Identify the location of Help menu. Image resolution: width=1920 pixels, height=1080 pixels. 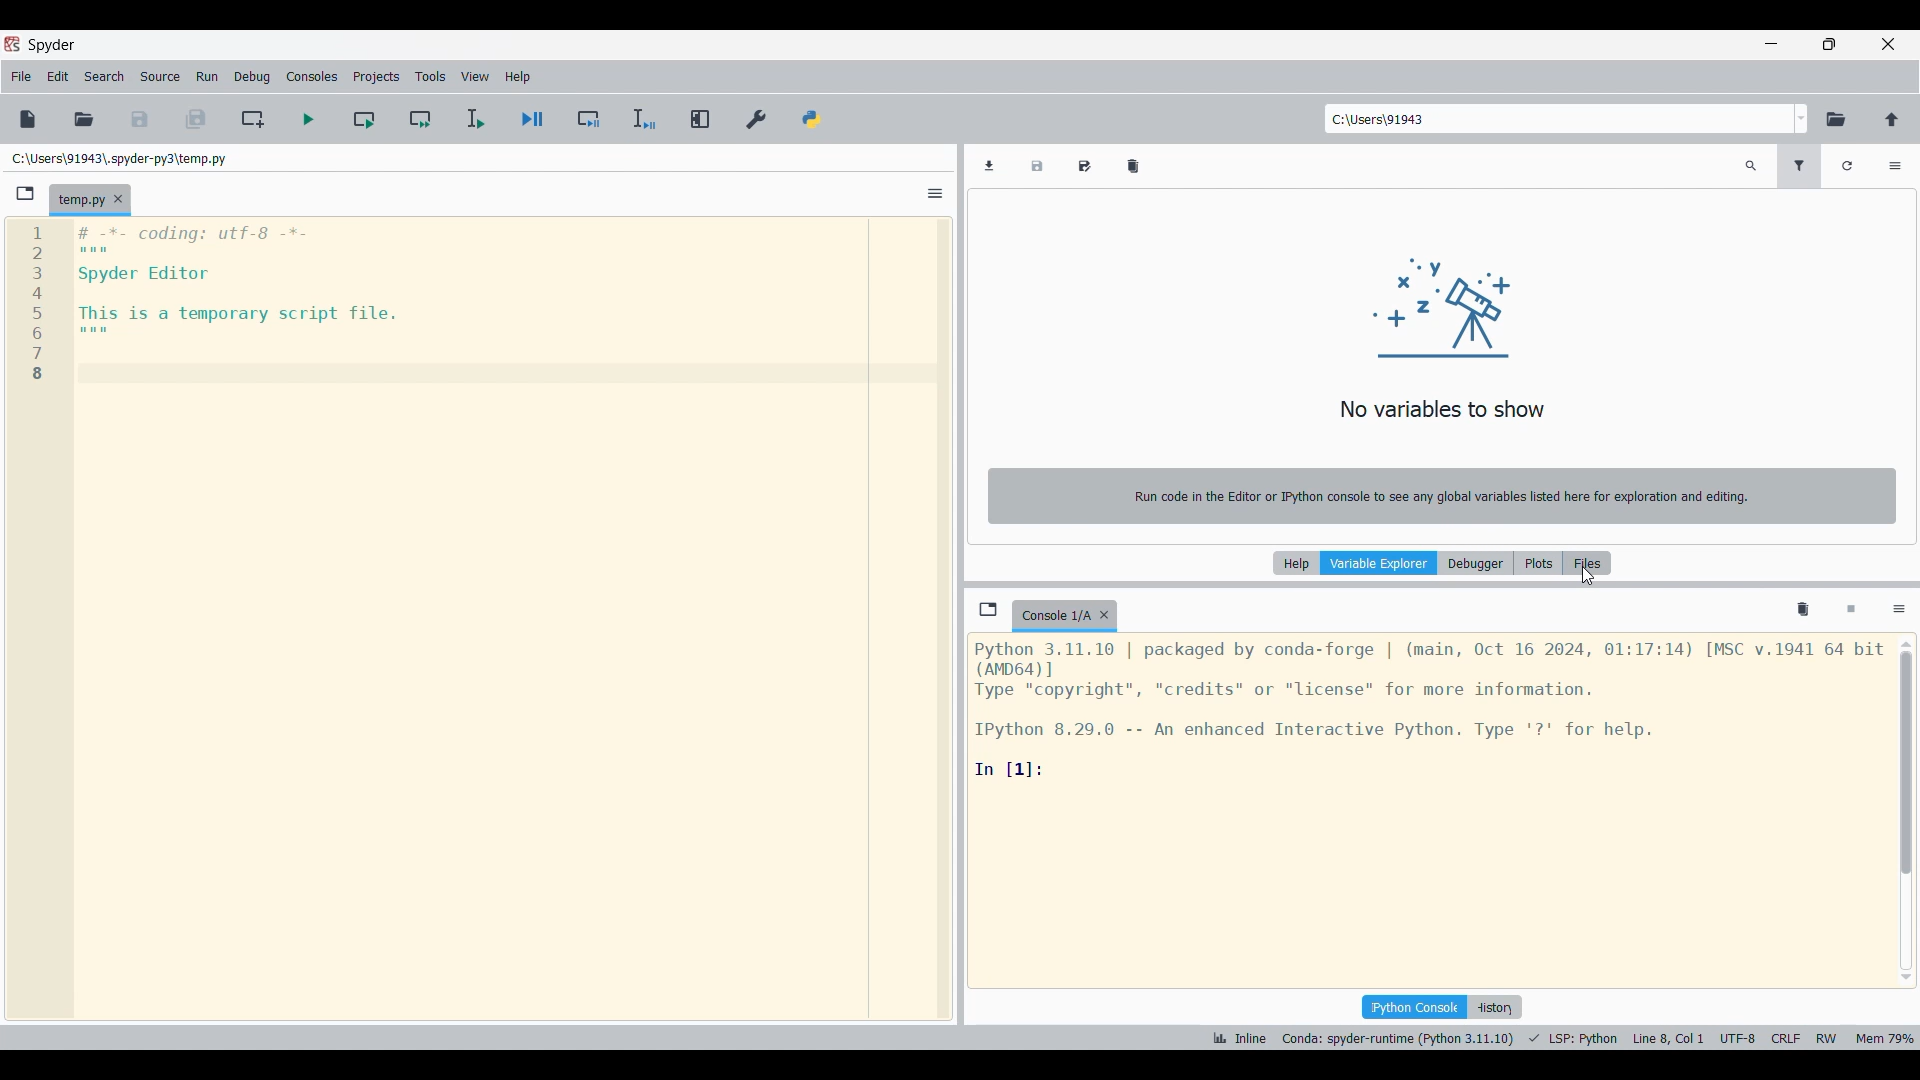
(517, 77).